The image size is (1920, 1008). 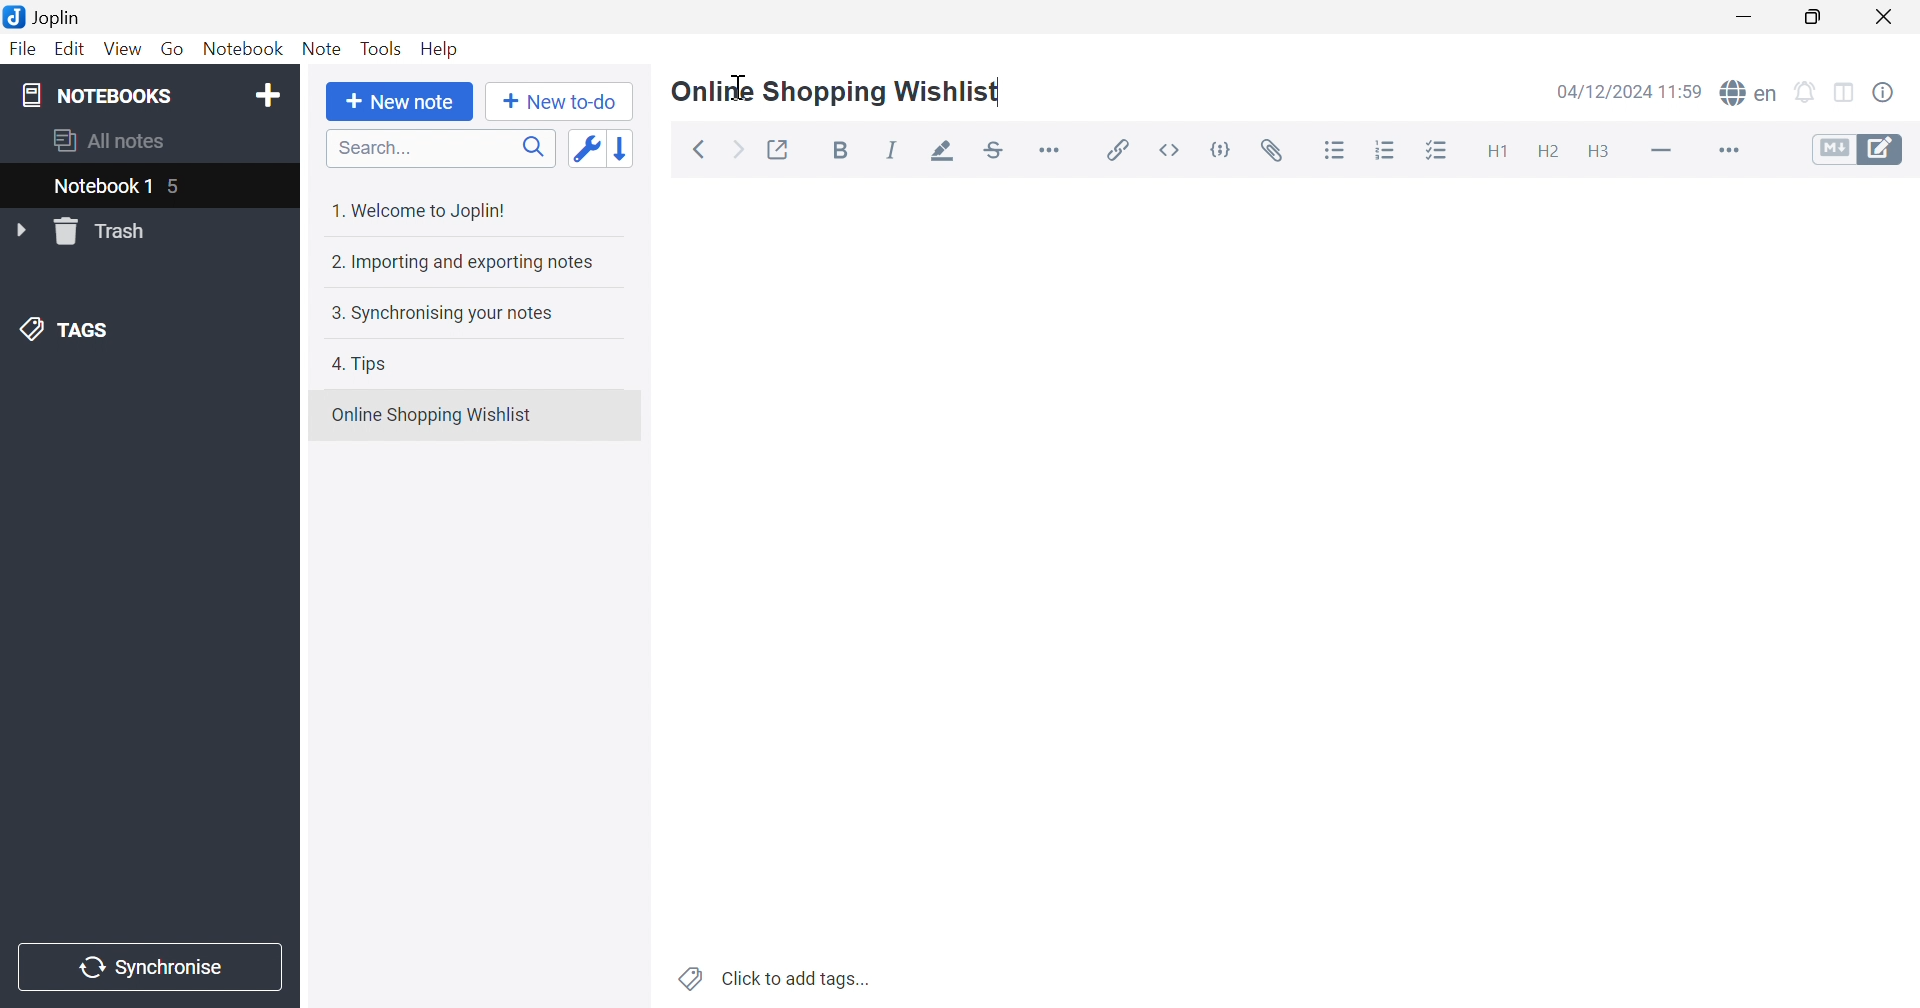 I want to click on Note, so click(x=321, y=51).